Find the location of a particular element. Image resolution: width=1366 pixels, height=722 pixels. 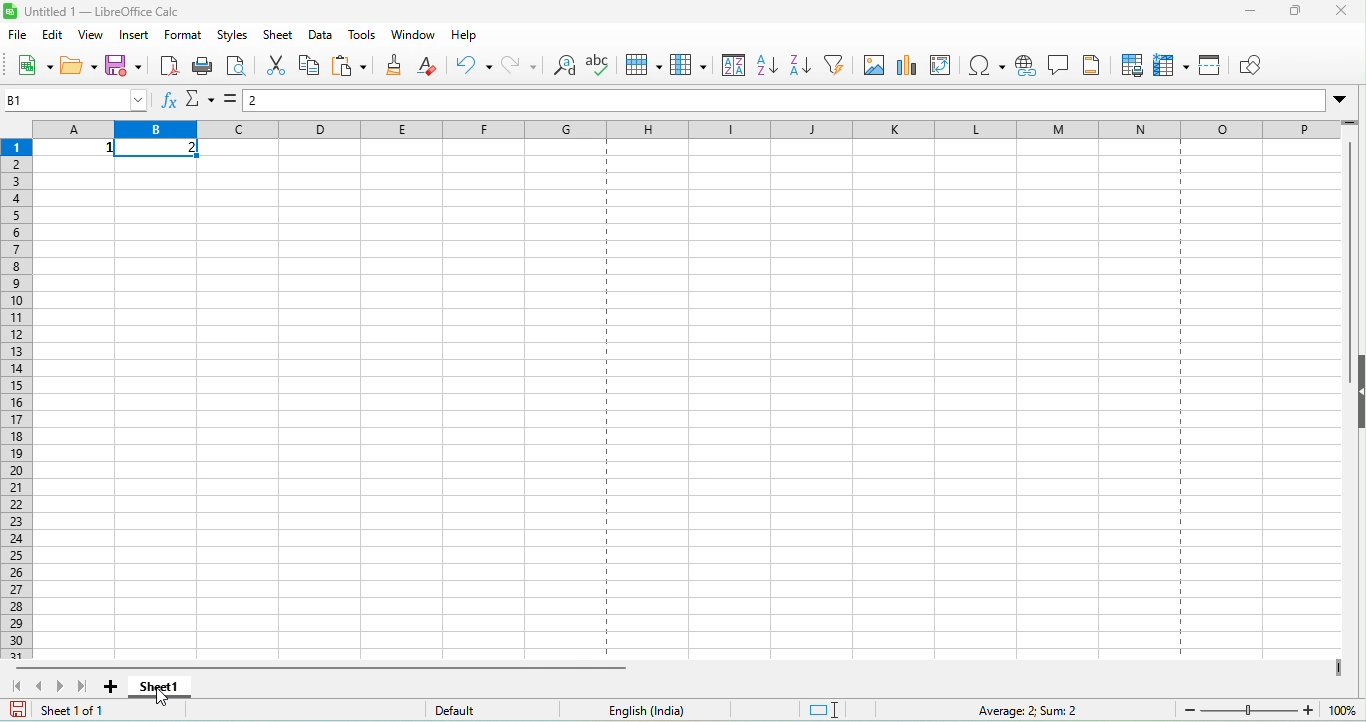

vertical scroll bar is located at coordinates (1346, 239).